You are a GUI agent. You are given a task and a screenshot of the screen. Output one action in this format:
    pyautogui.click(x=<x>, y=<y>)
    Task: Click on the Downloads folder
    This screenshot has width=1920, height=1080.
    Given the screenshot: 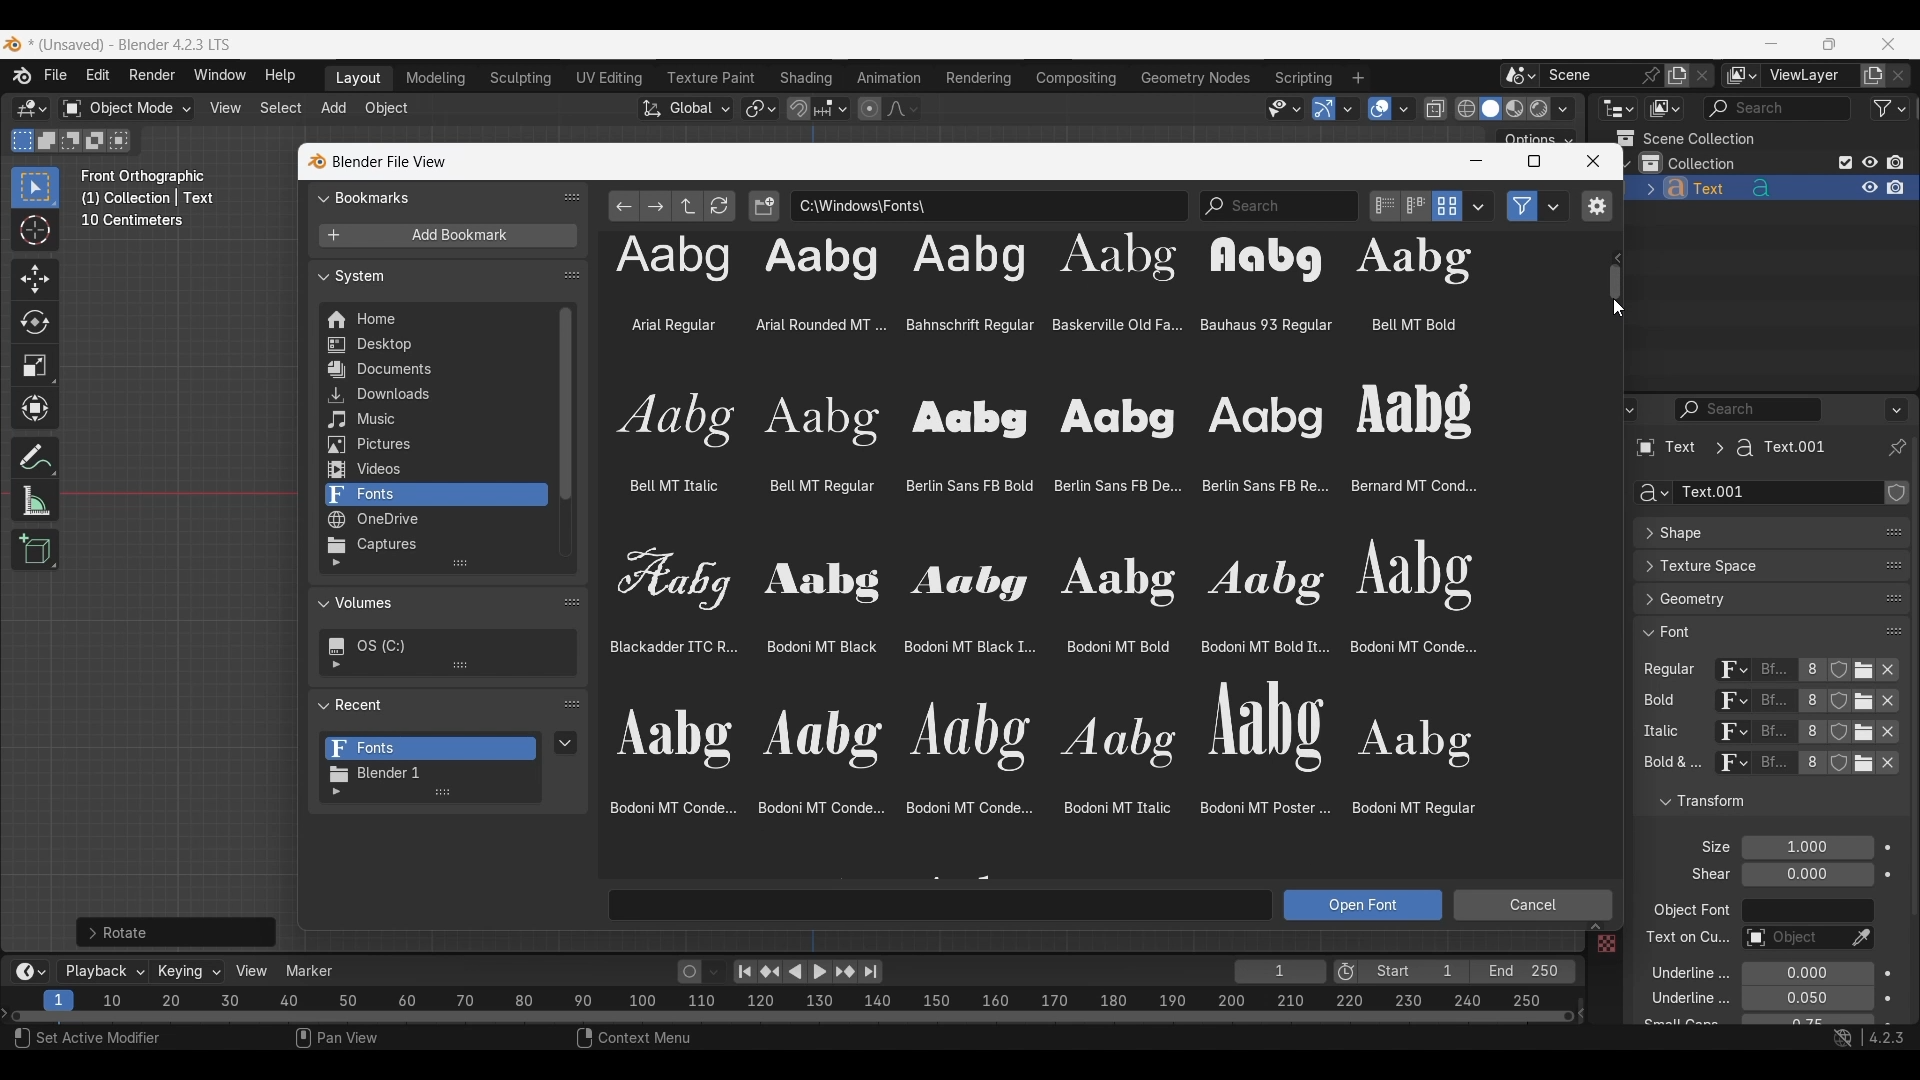 What is the action you would take?
    pyautogui.click(x=434, y=395)
    